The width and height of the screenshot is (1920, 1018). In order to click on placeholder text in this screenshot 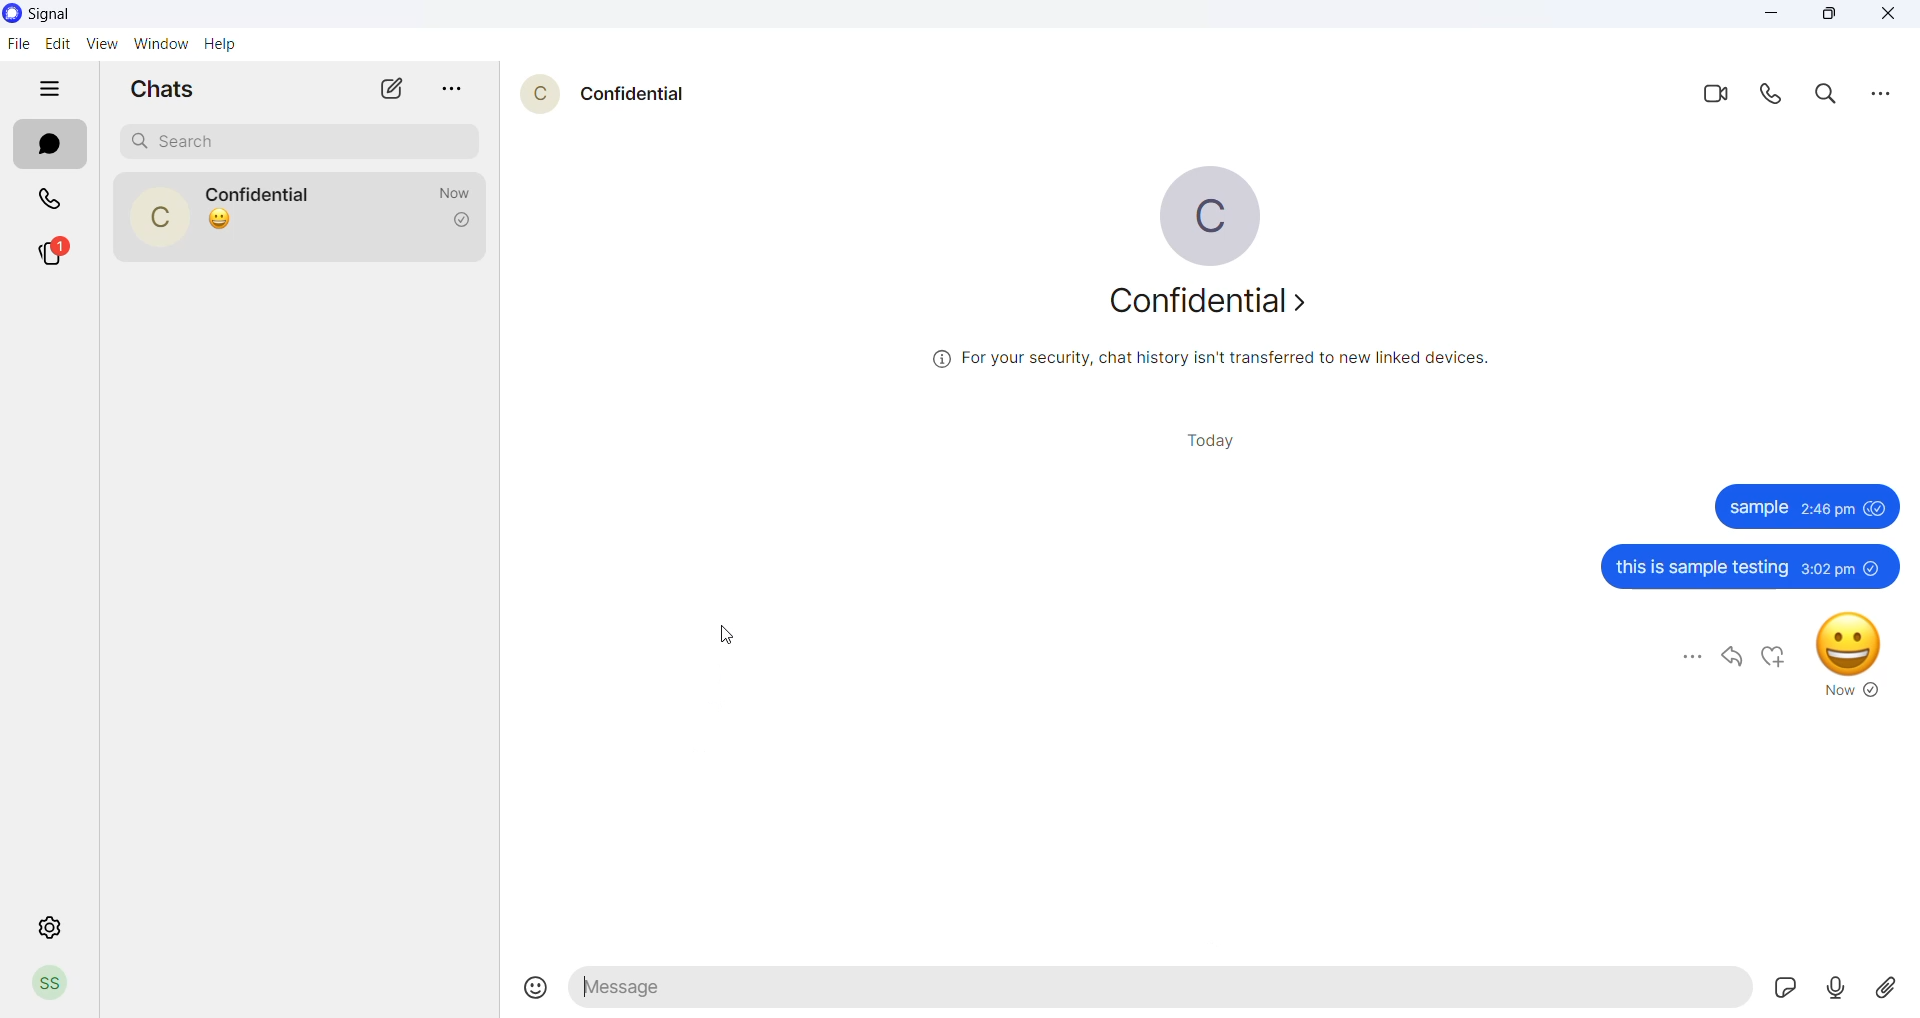, I will do `click(674, 988)`.